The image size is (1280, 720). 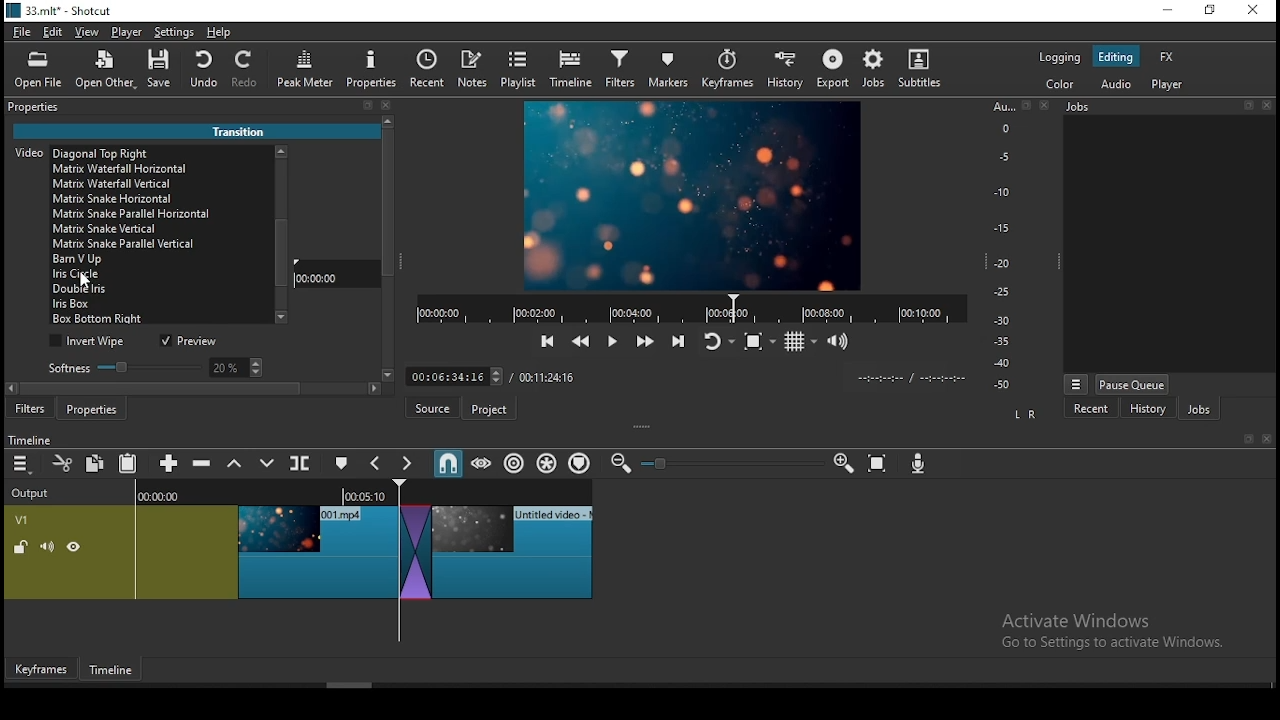 I want to click on minimize, so click(x=1171, y=11).